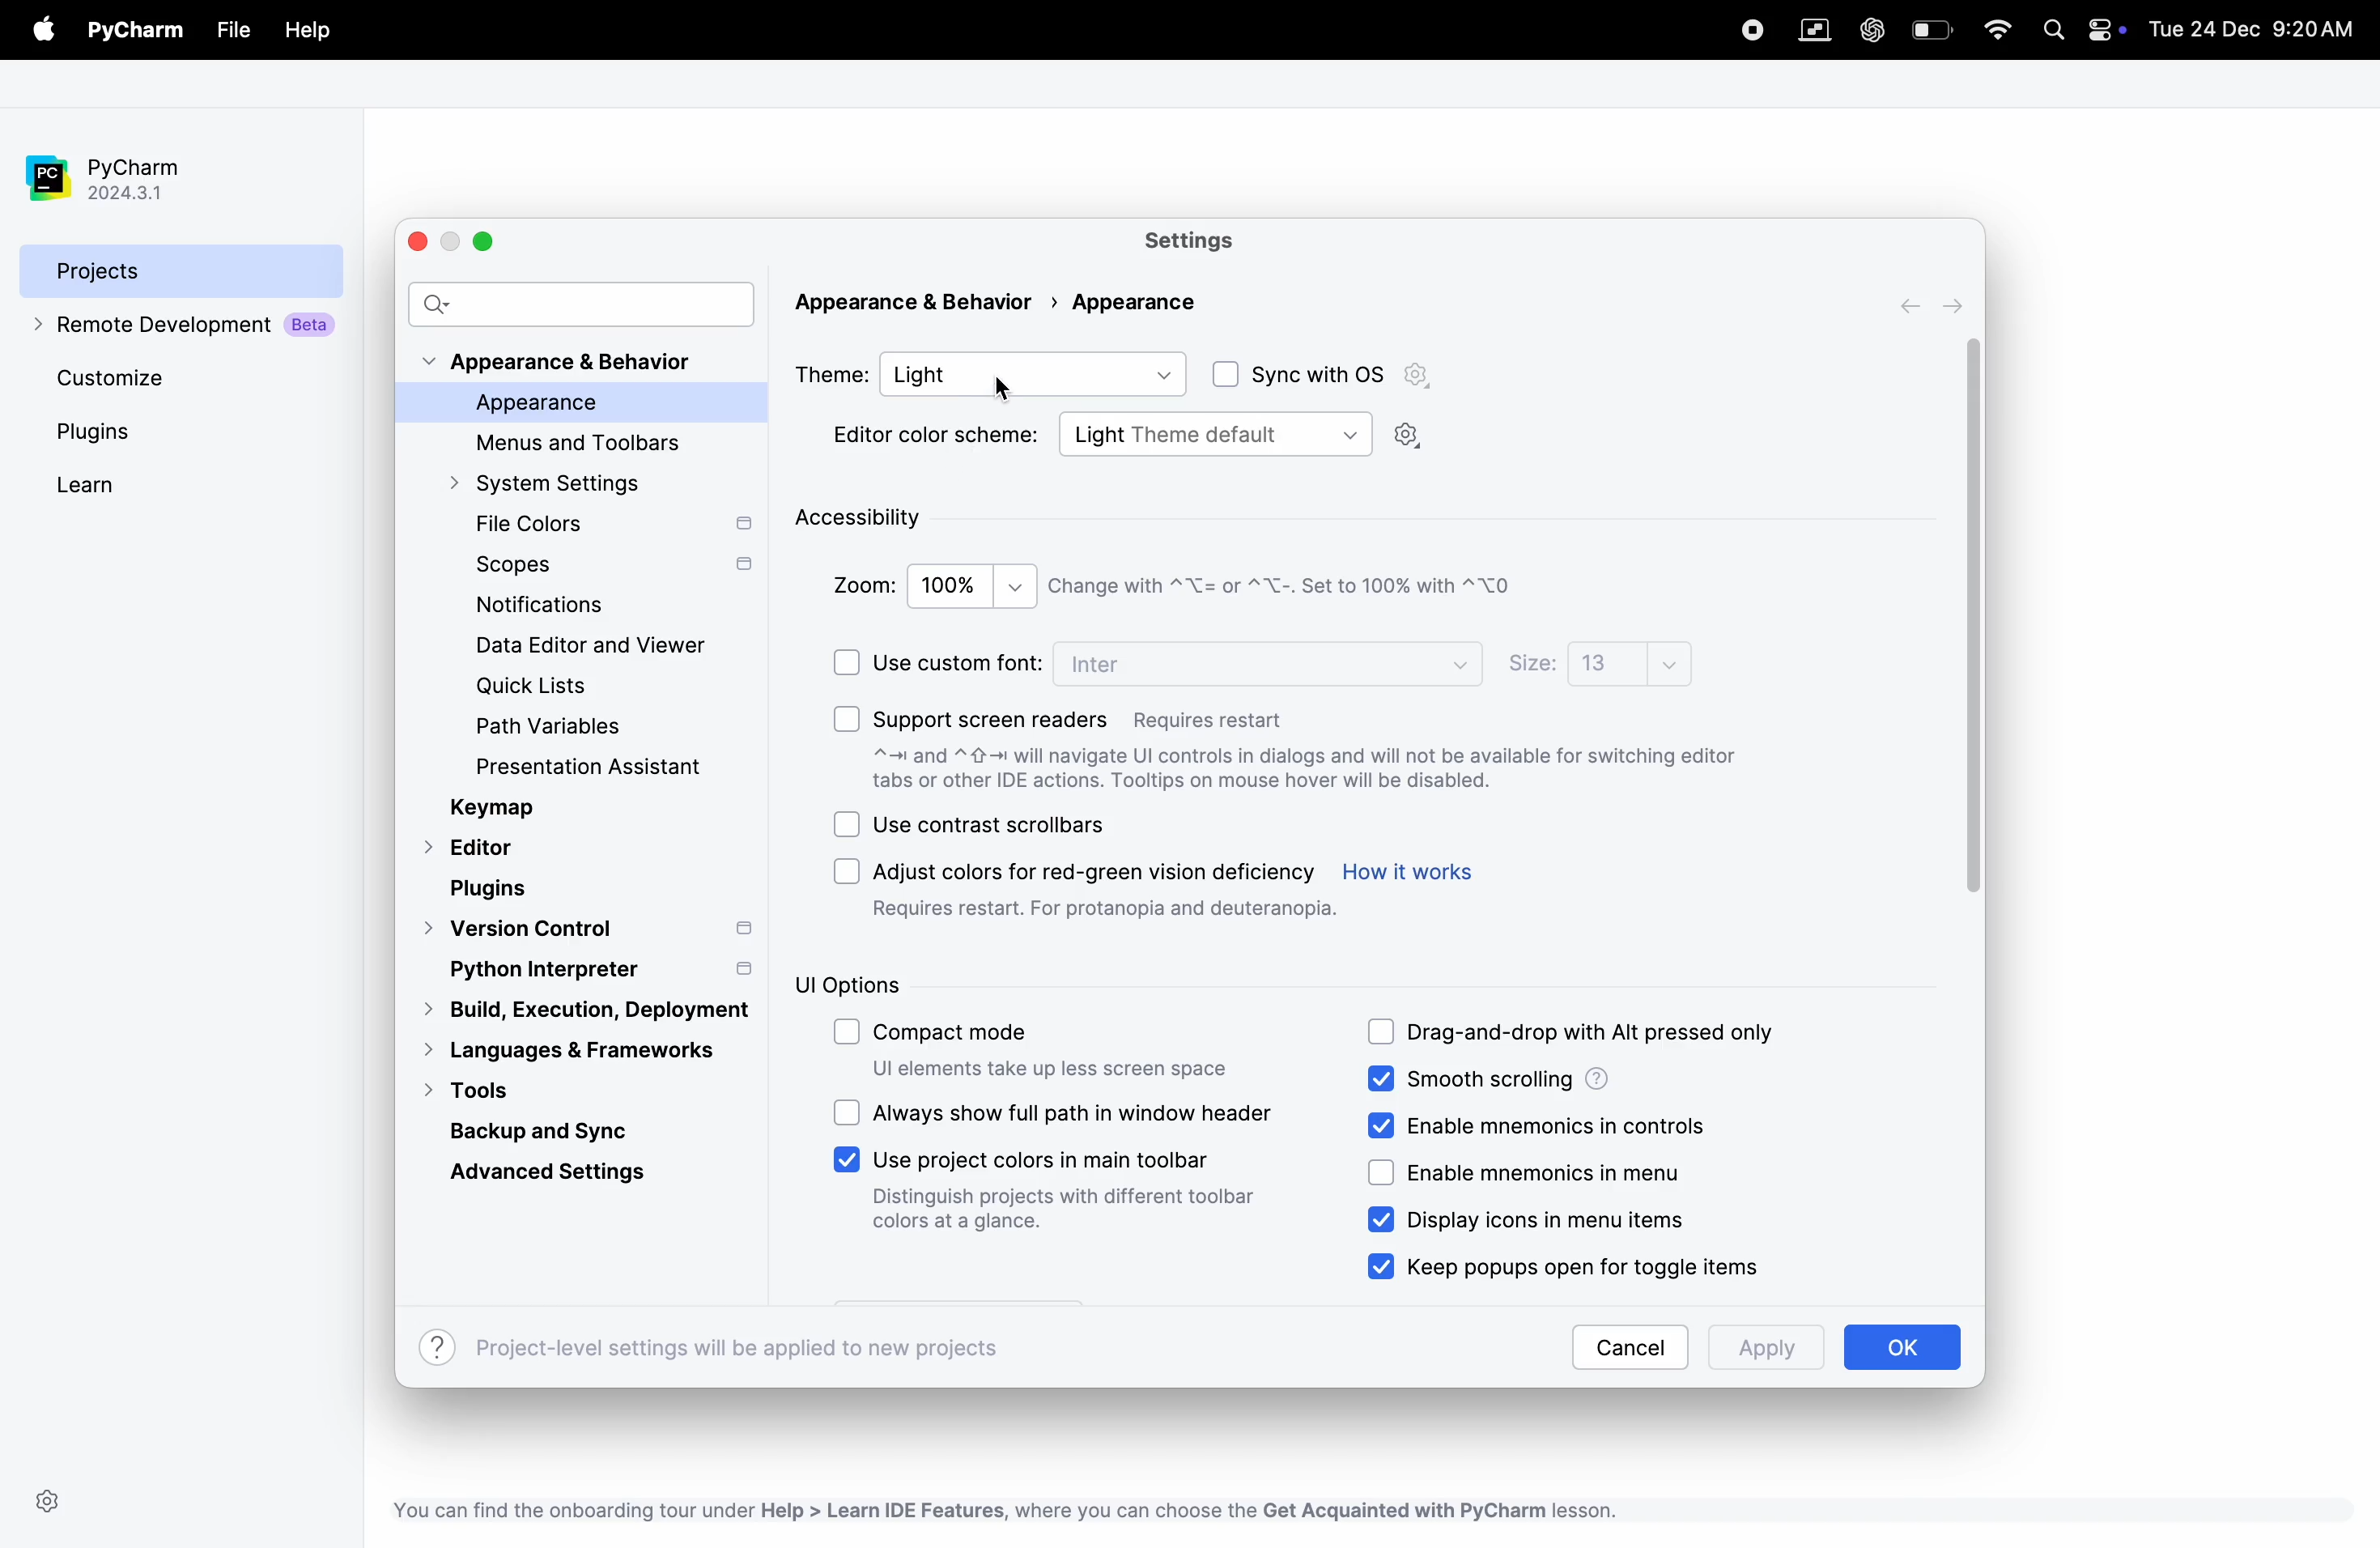 The image size is (2380, 1548). What do you see at coordinates (489, 239) in the screenshot?
I see `full screen` at bounding box center [489, 239].